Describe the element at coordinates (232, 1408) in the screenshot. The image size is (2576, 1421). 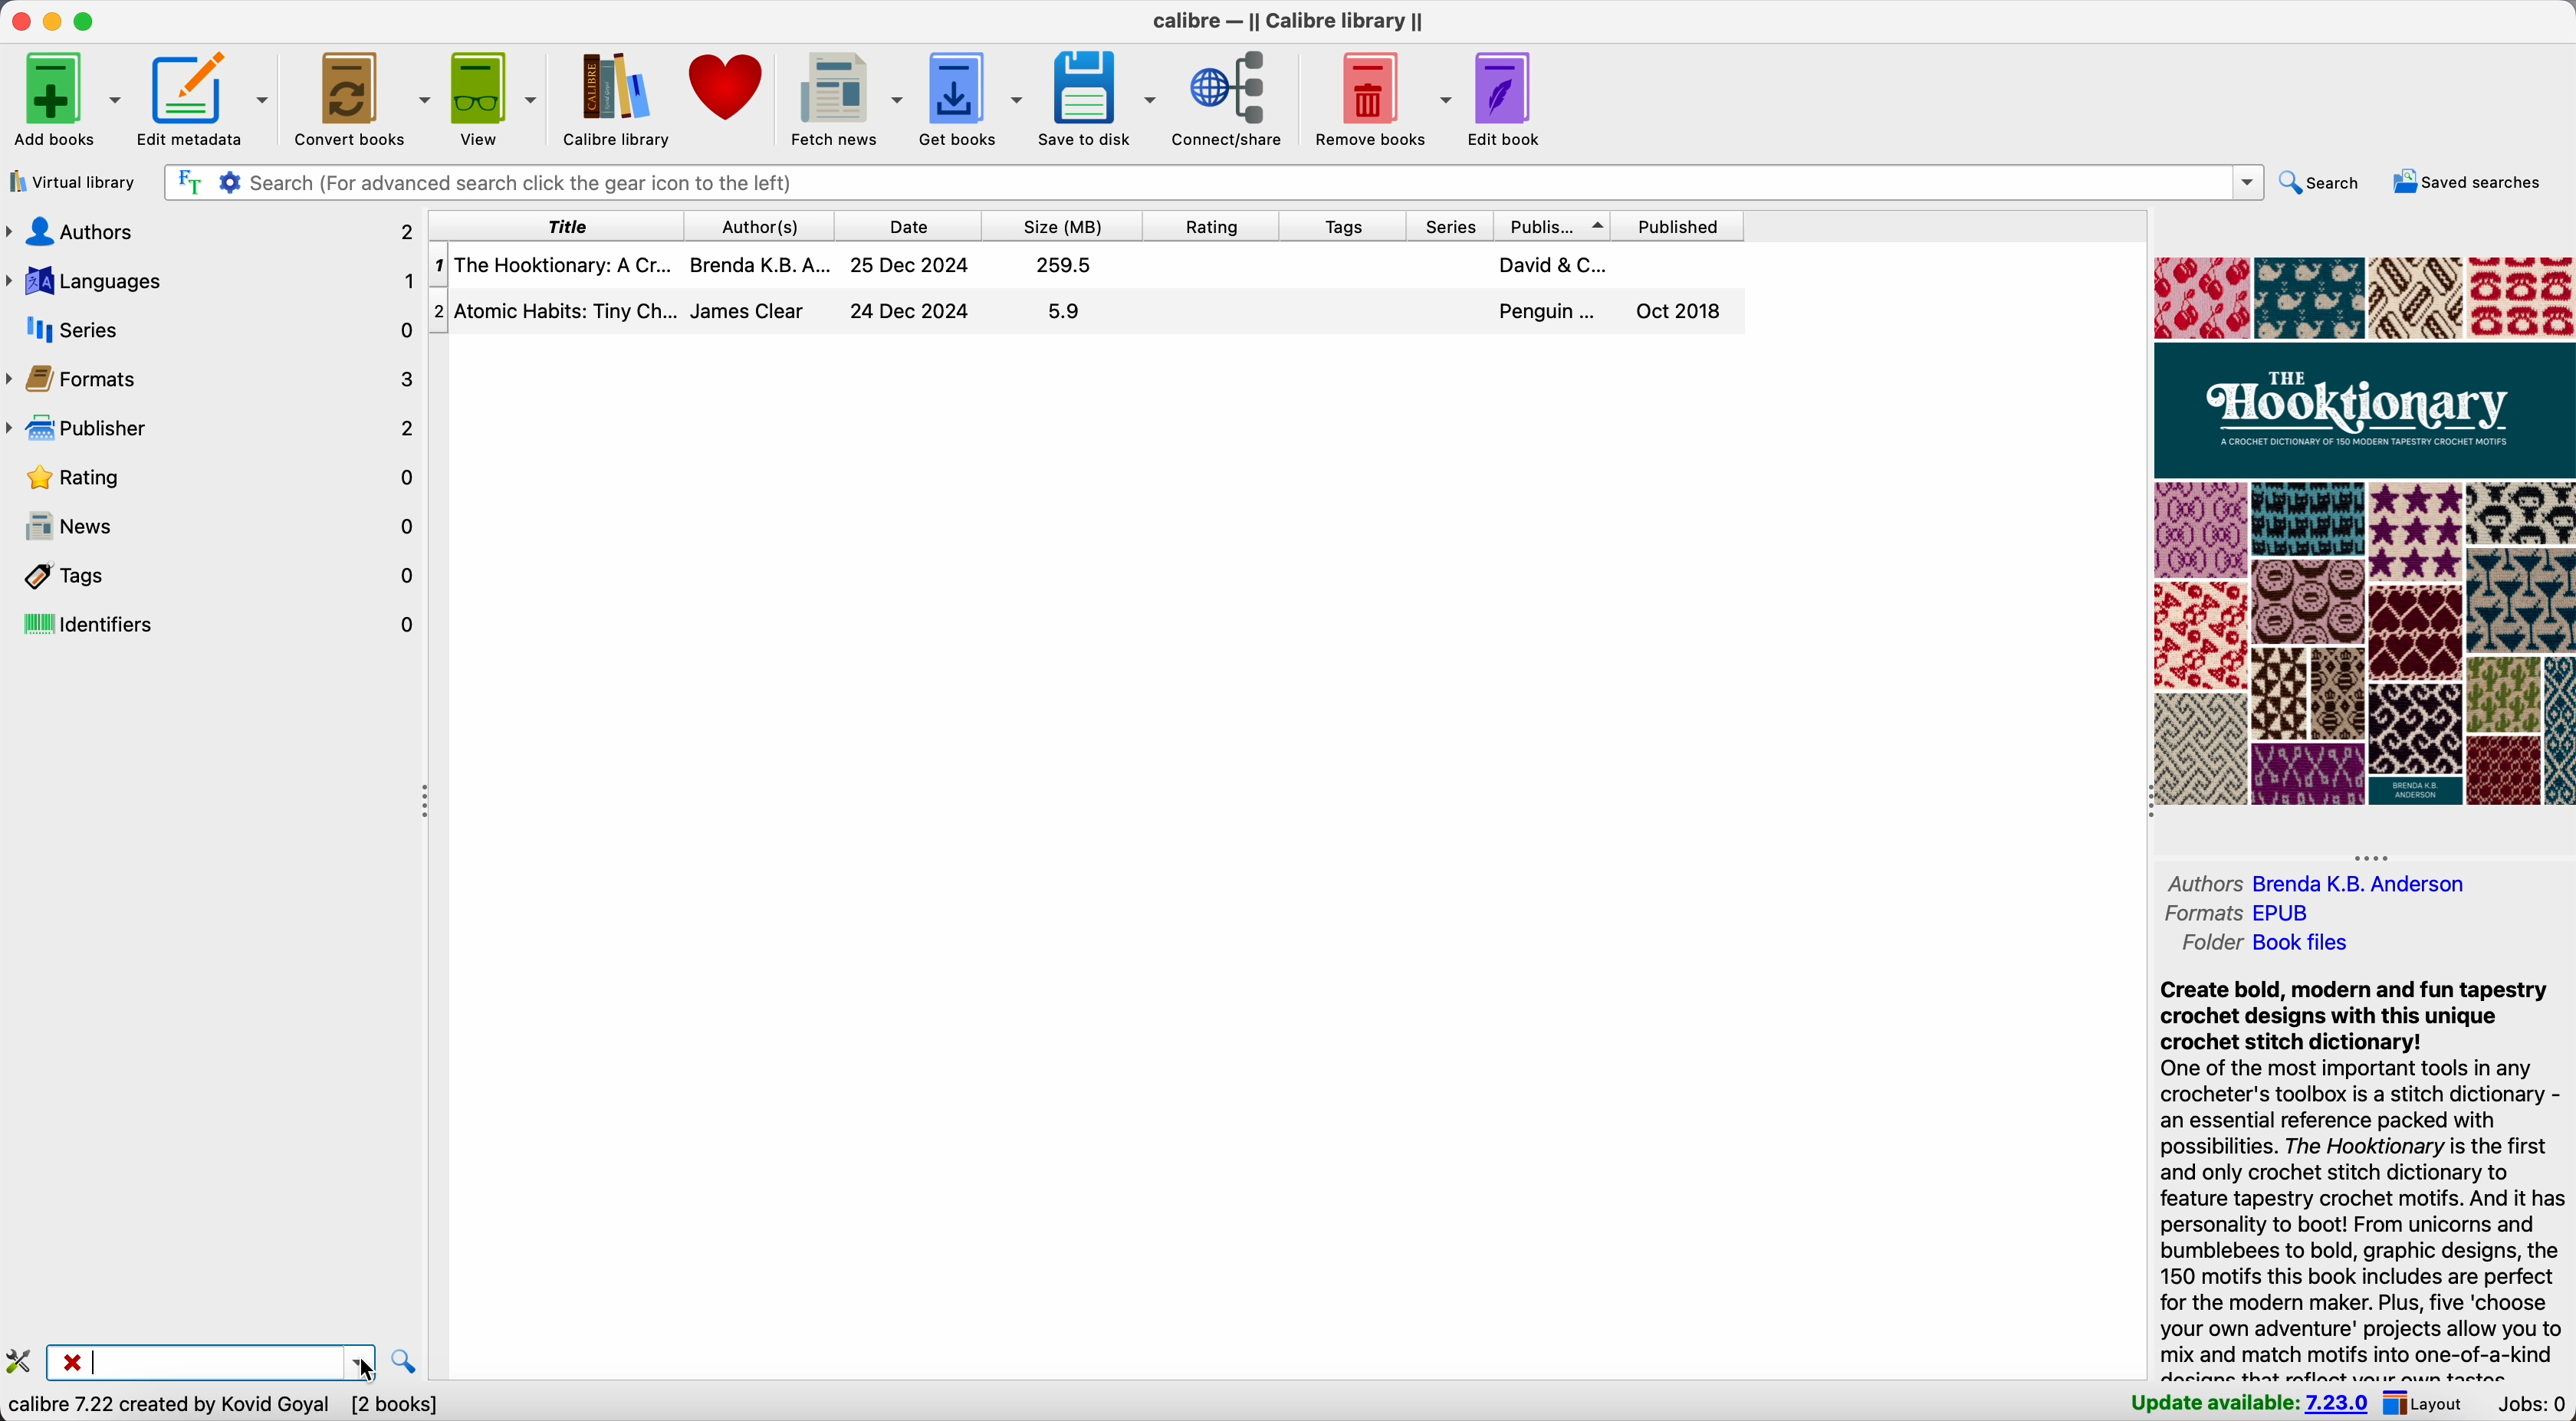
I see `data` at that location.